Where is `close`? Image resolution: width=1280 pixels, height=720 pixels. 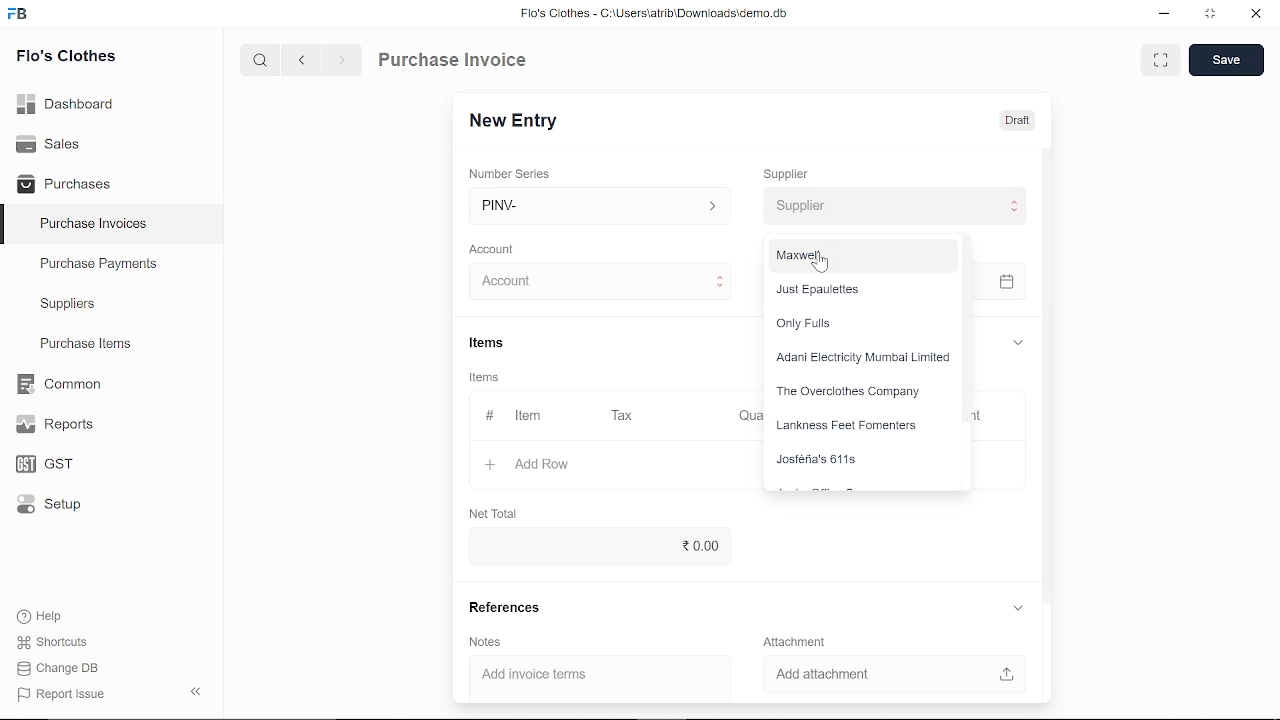
close is located at coordinates (1254, 16).